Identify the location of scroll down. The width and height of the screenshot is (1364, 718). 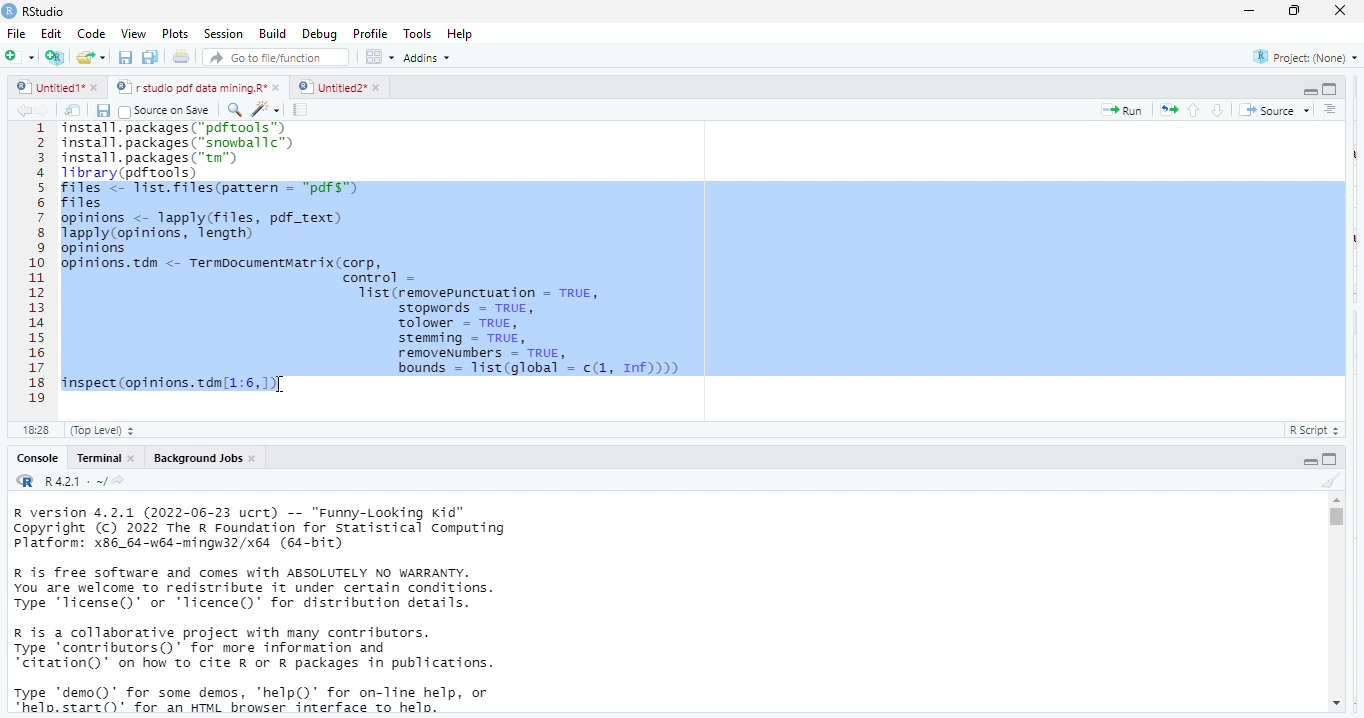
(1335, 705).